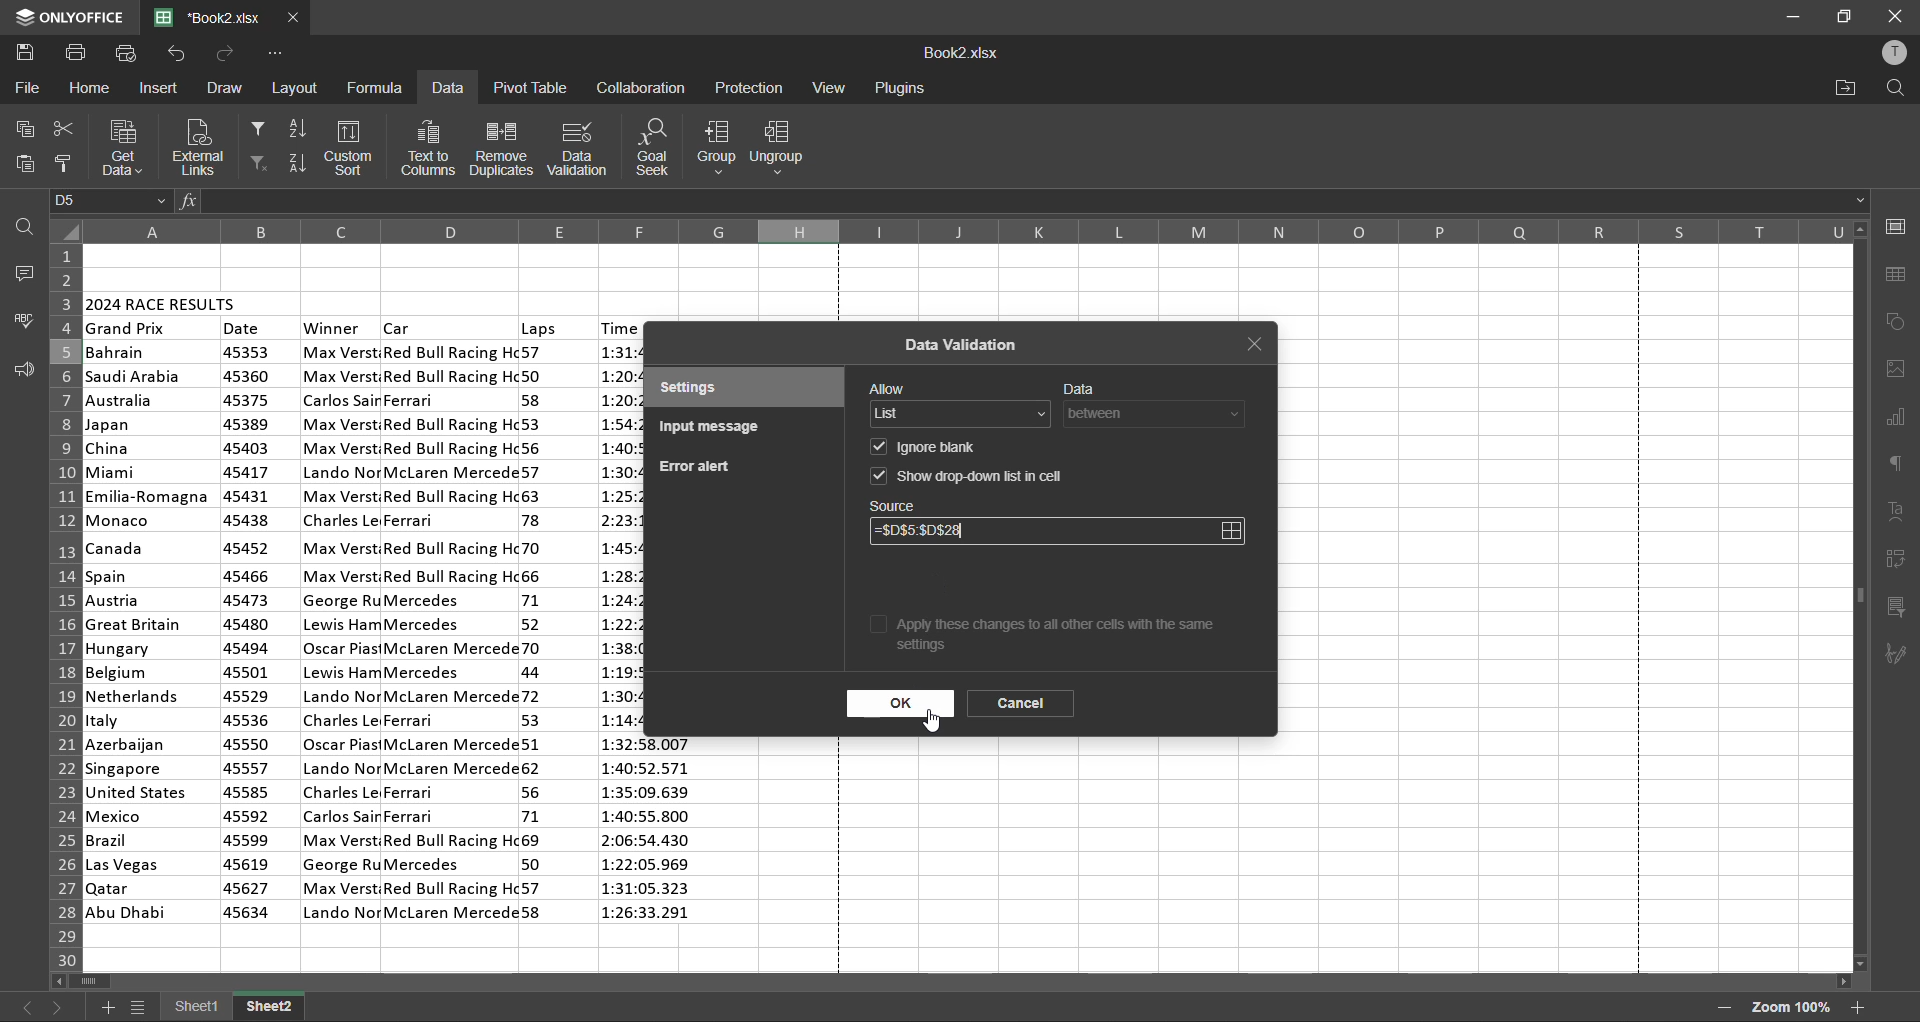 The width and height of the screenshot is (1920, 1022). I want to click on pivot table, so click(528, 87).